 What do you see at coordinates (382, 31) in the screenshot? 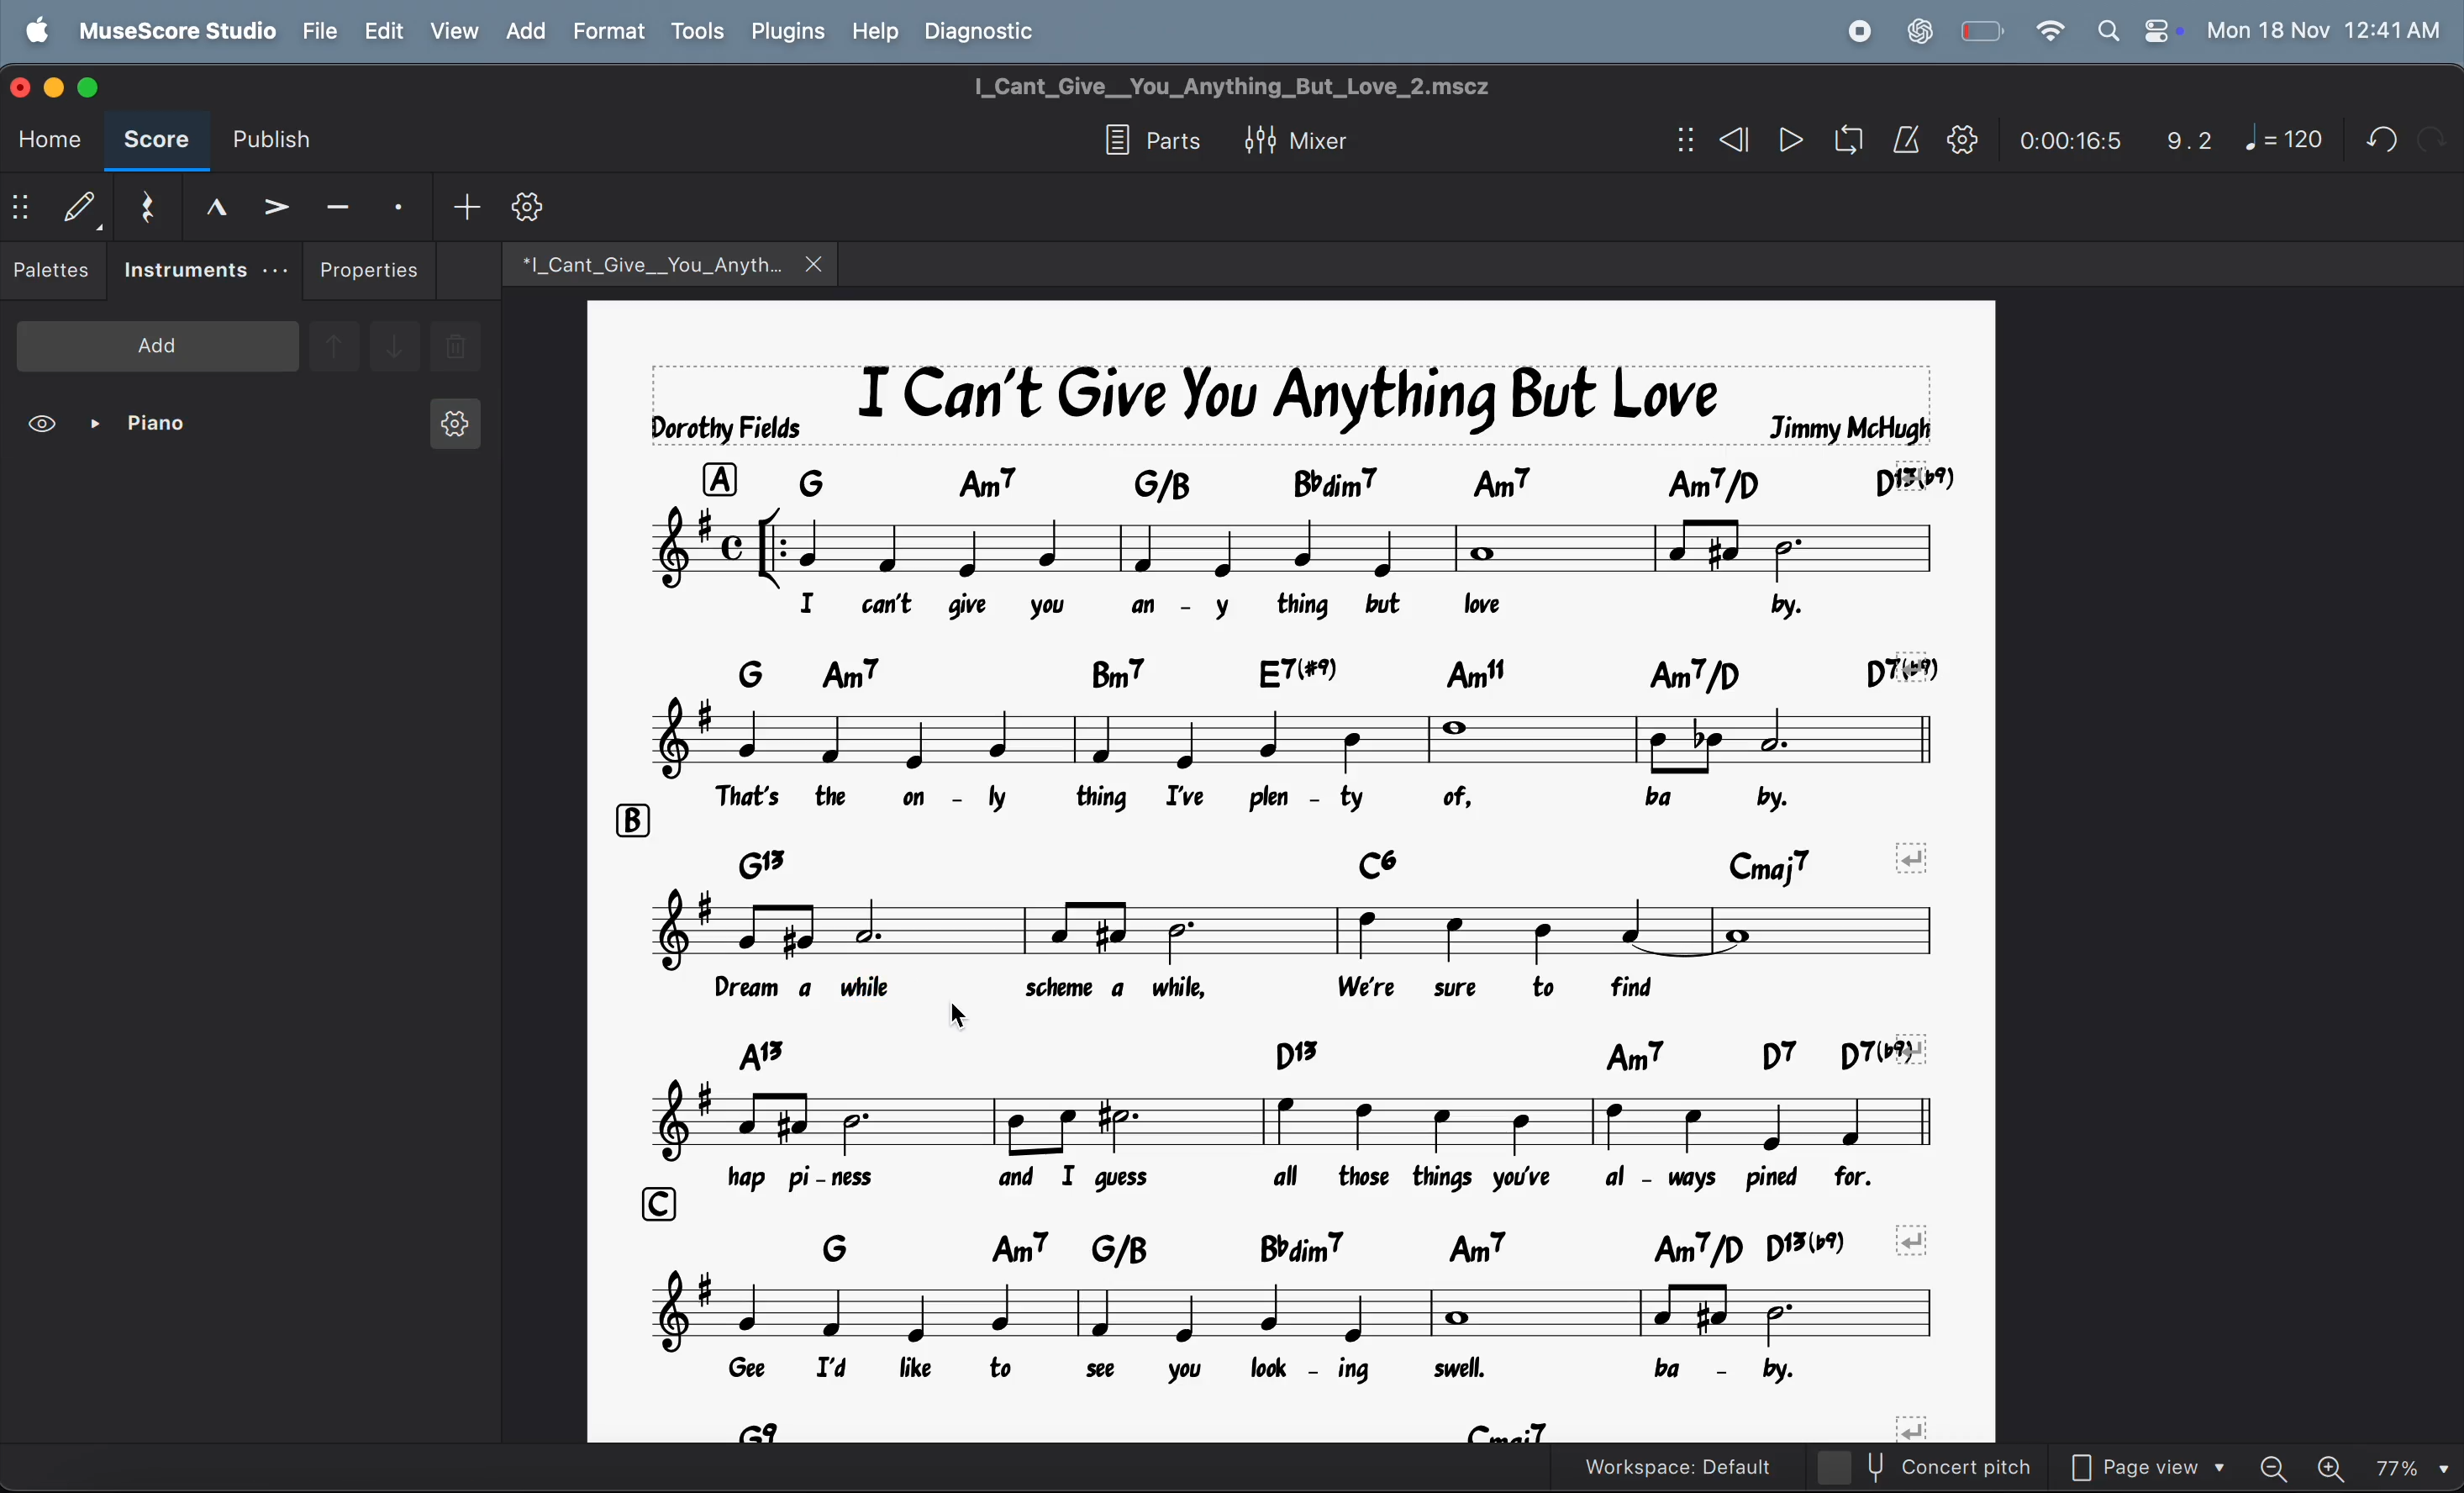
I see `edit` at bounding box center [382, 31].